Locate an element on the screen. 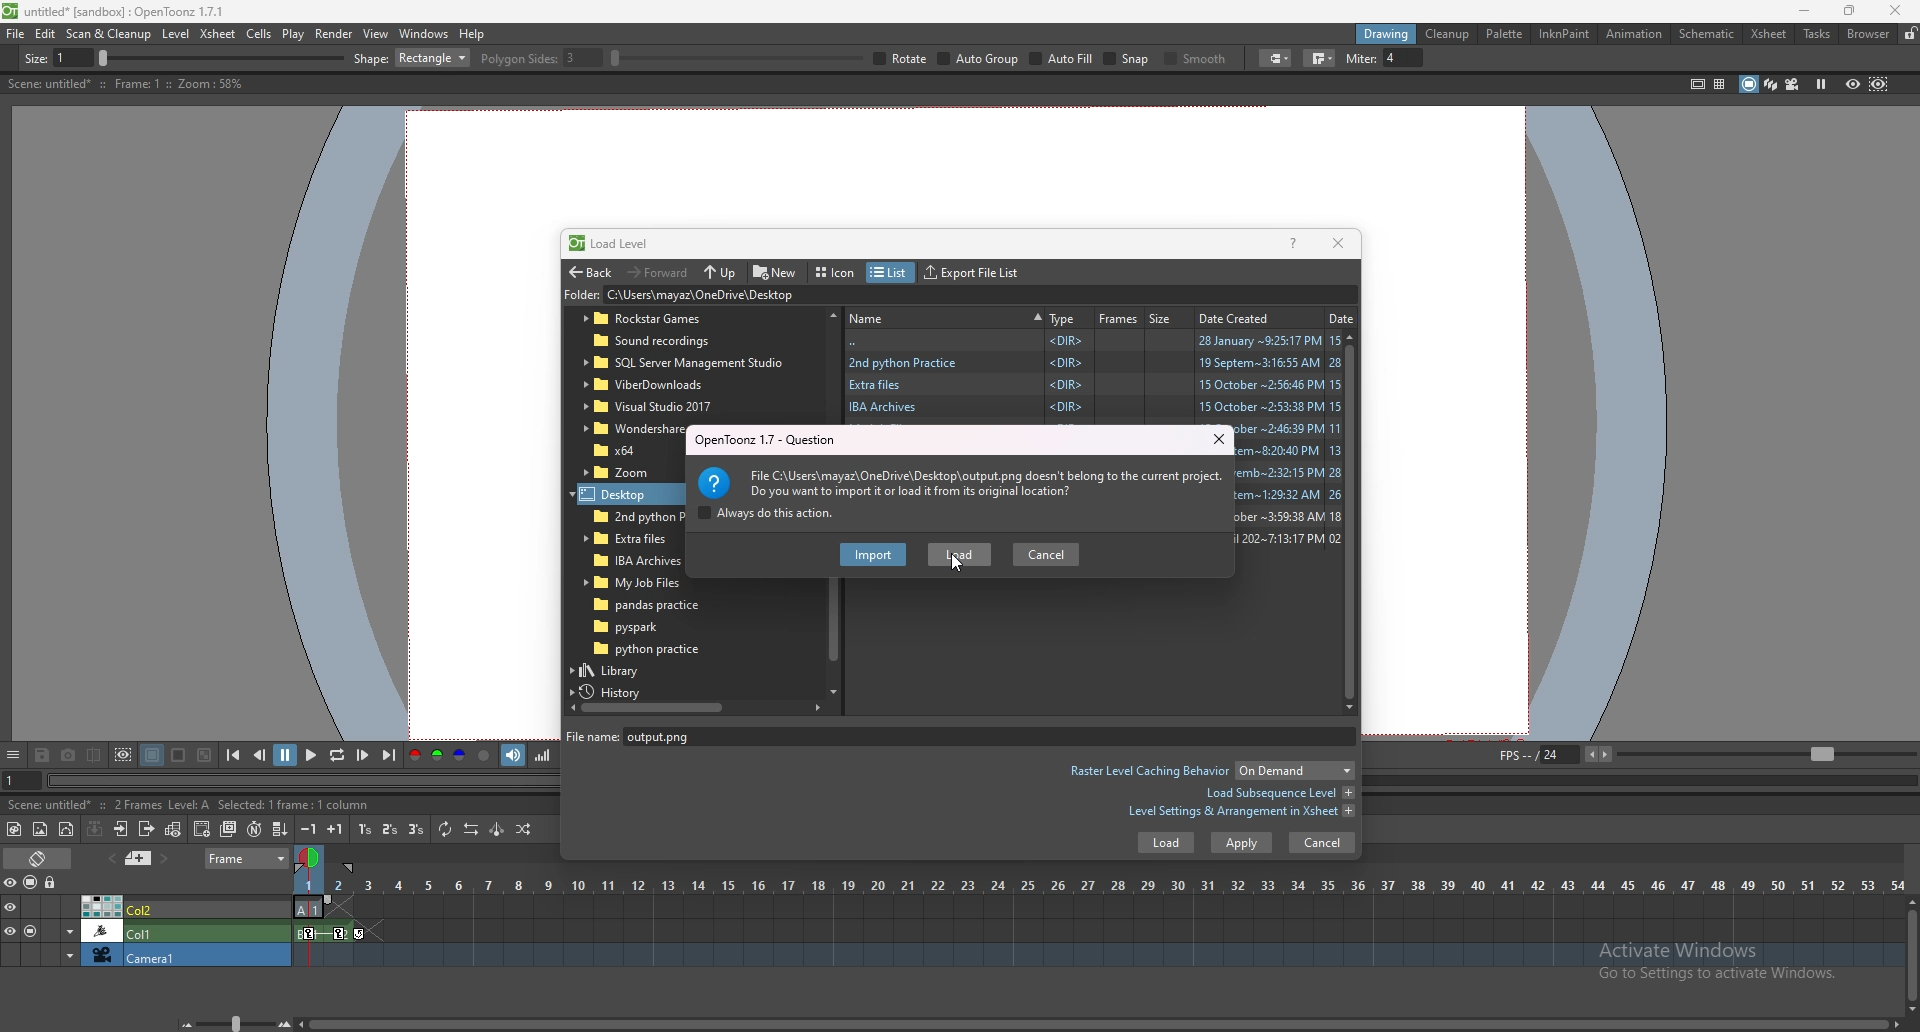 The width and height of the screenshot is (1920, 1032). load is located at coordinates (1159, 847).